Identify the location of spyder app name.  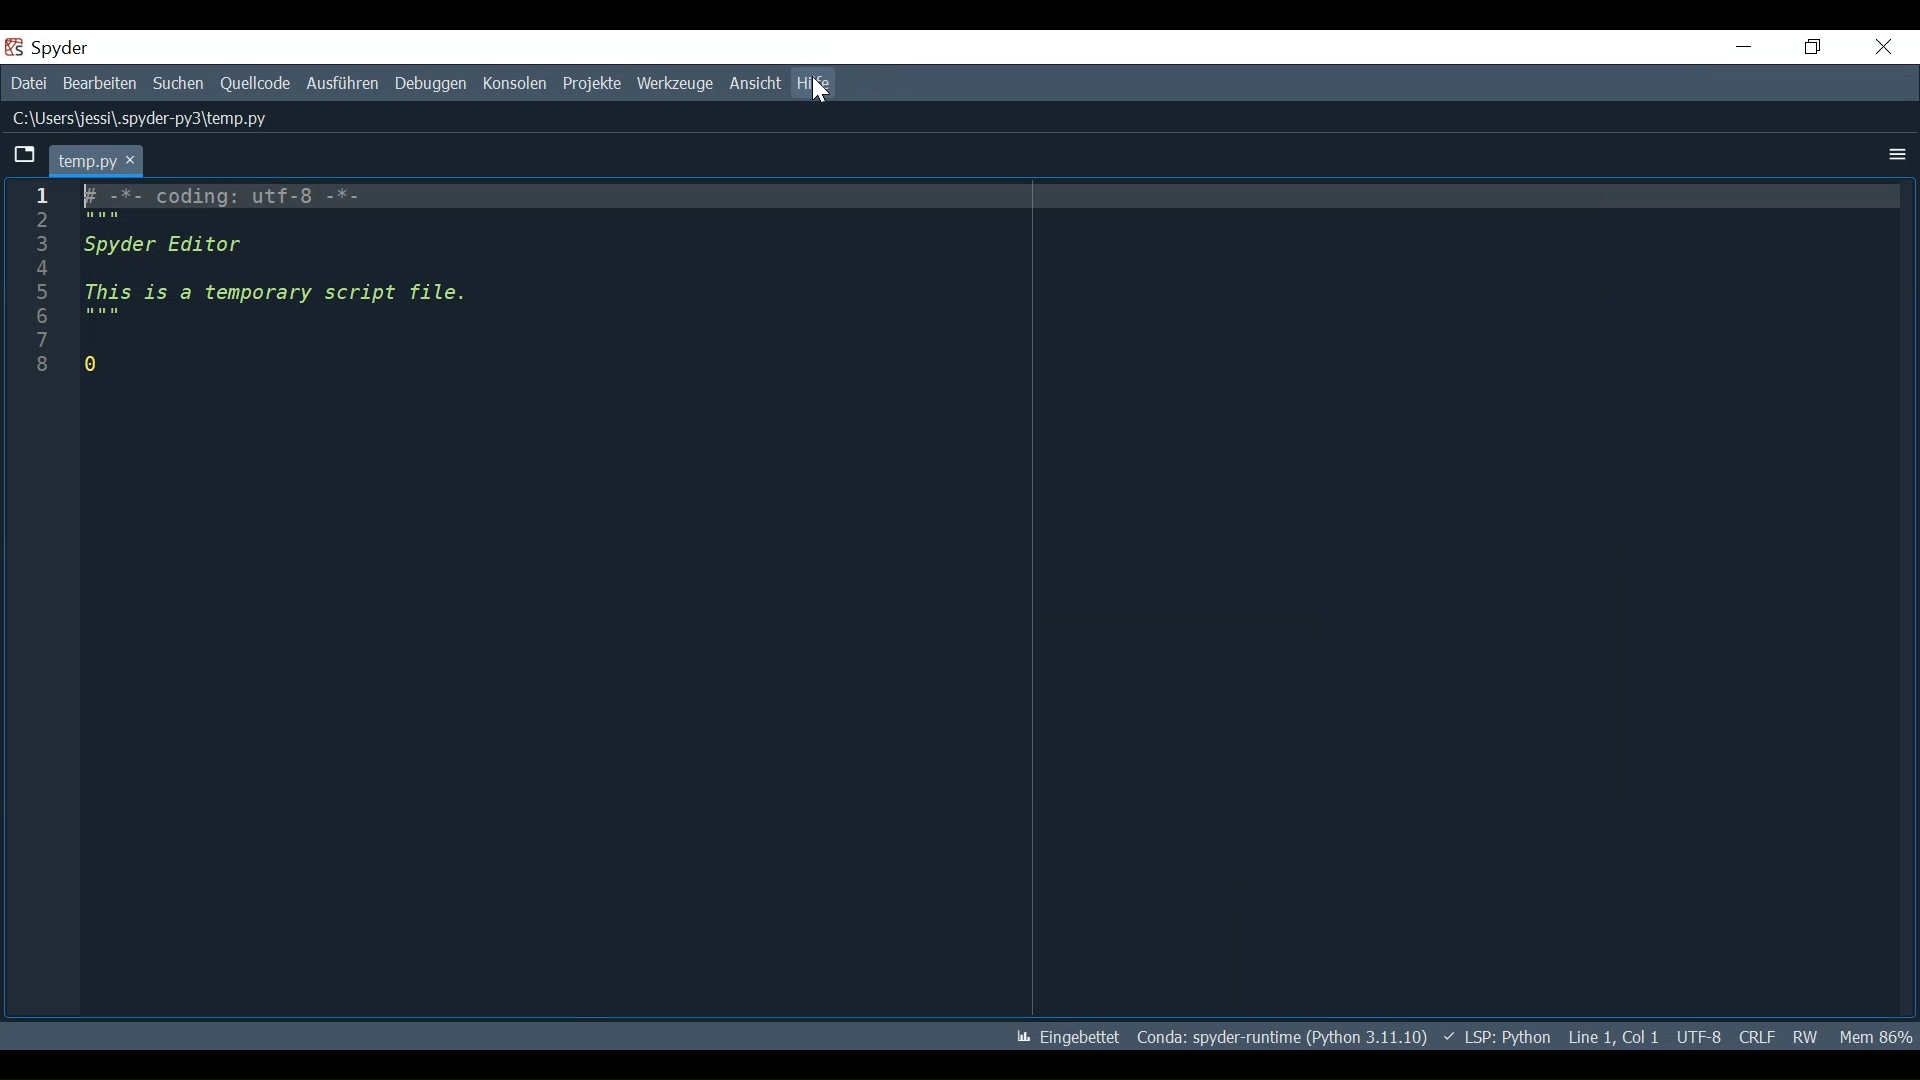
(103, 47).